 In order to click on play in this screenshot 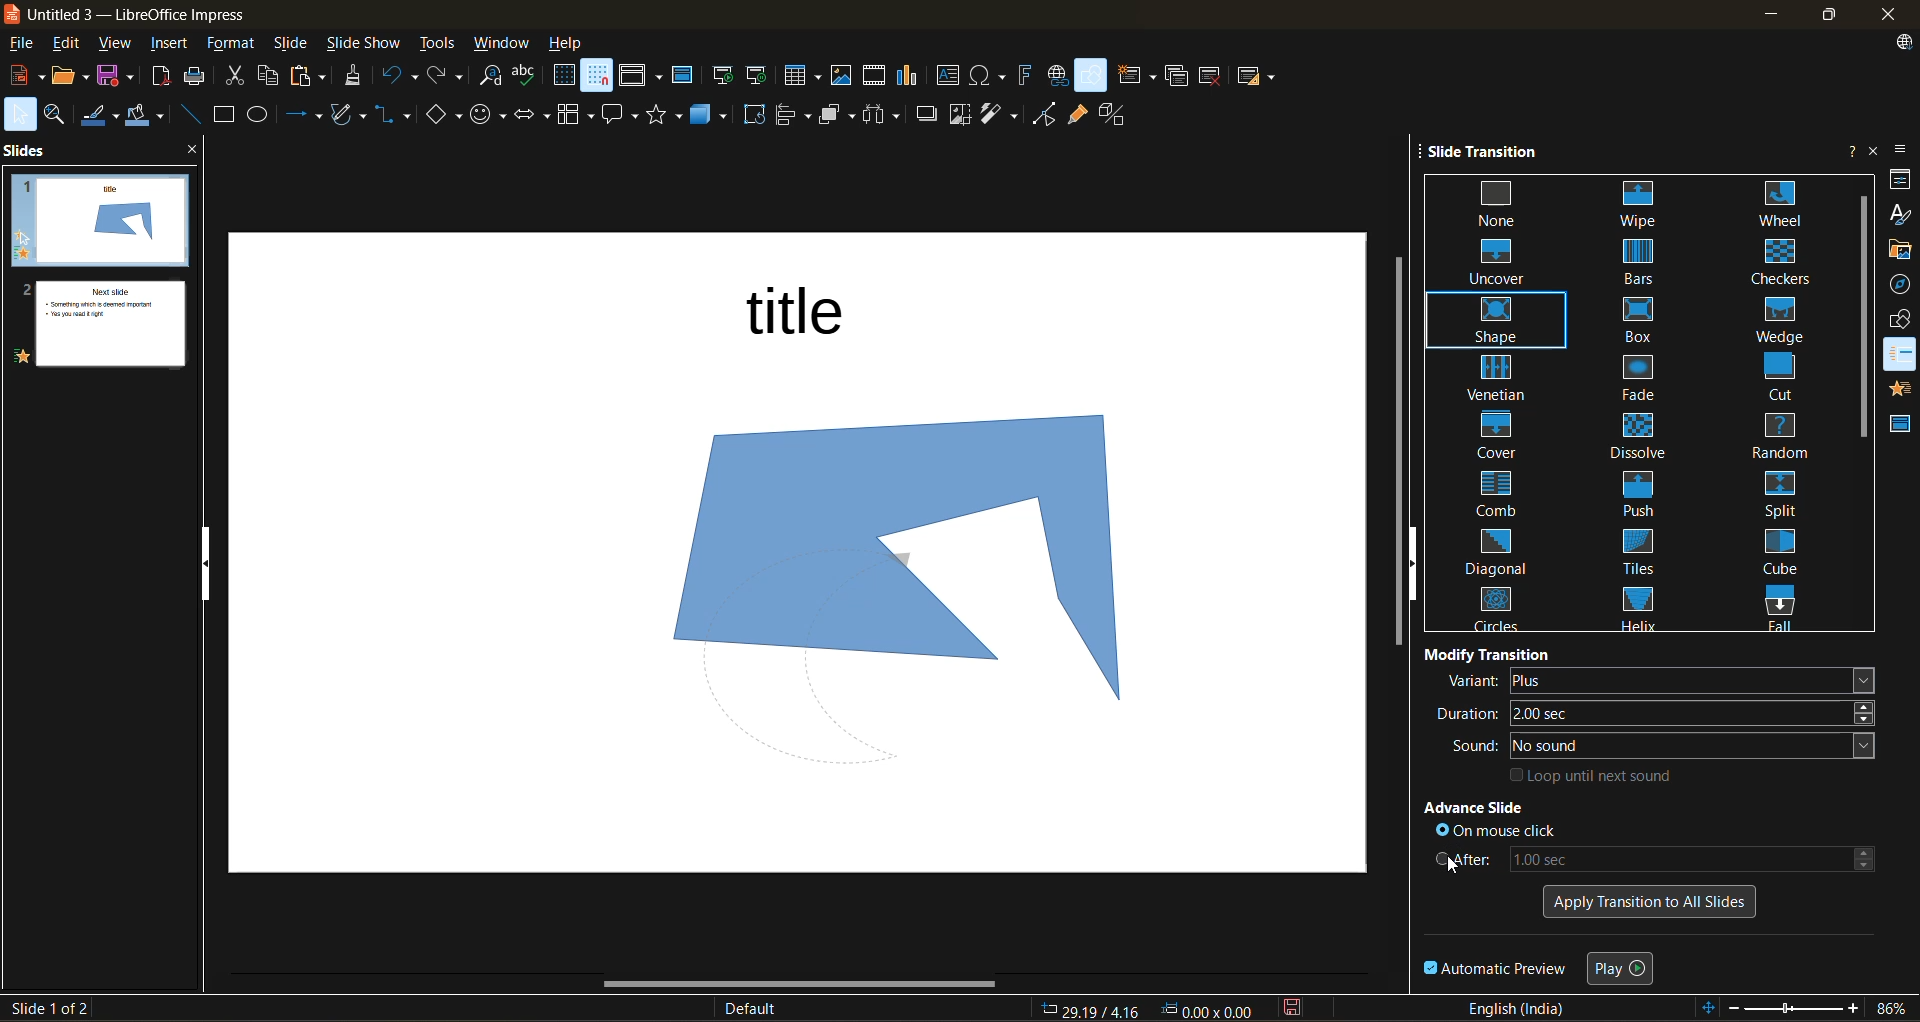, I will do `click(1624, 966)`.